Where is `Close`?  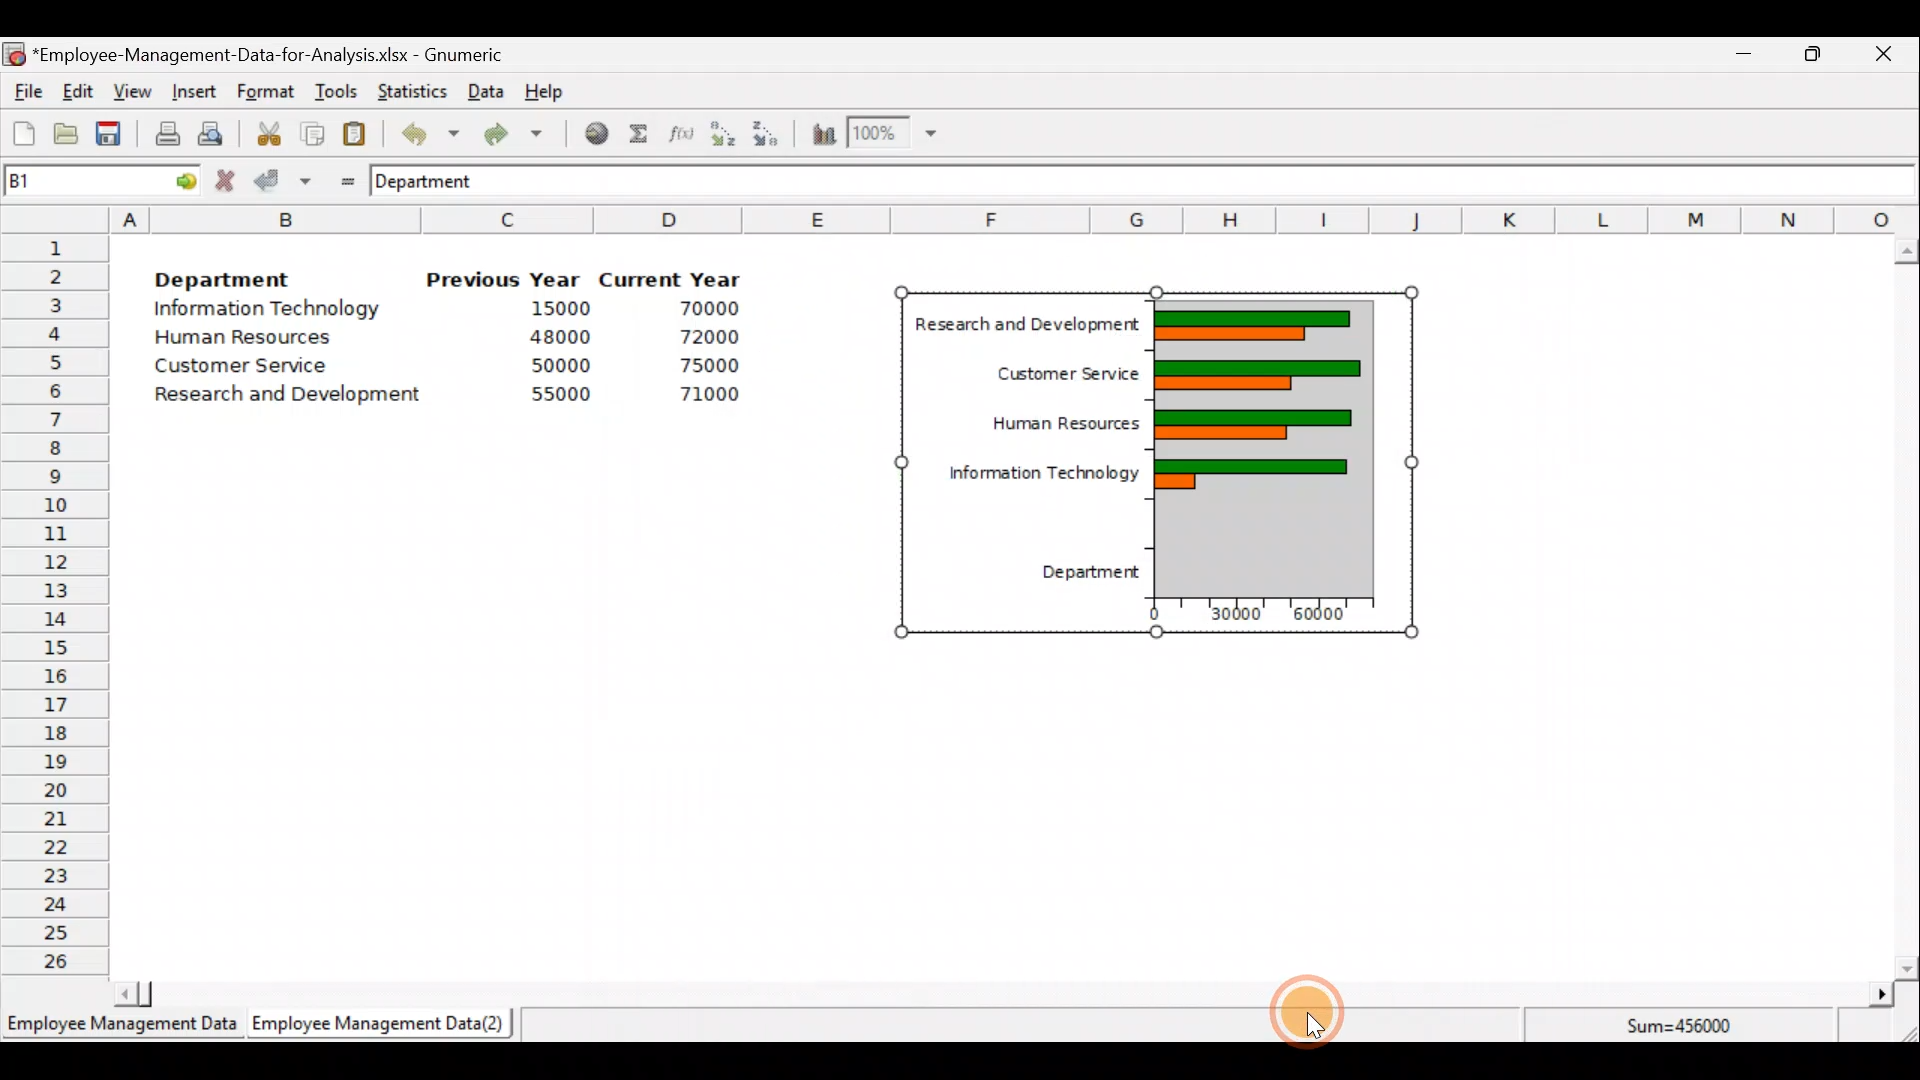
Close is located at coordinates (1882, 57).